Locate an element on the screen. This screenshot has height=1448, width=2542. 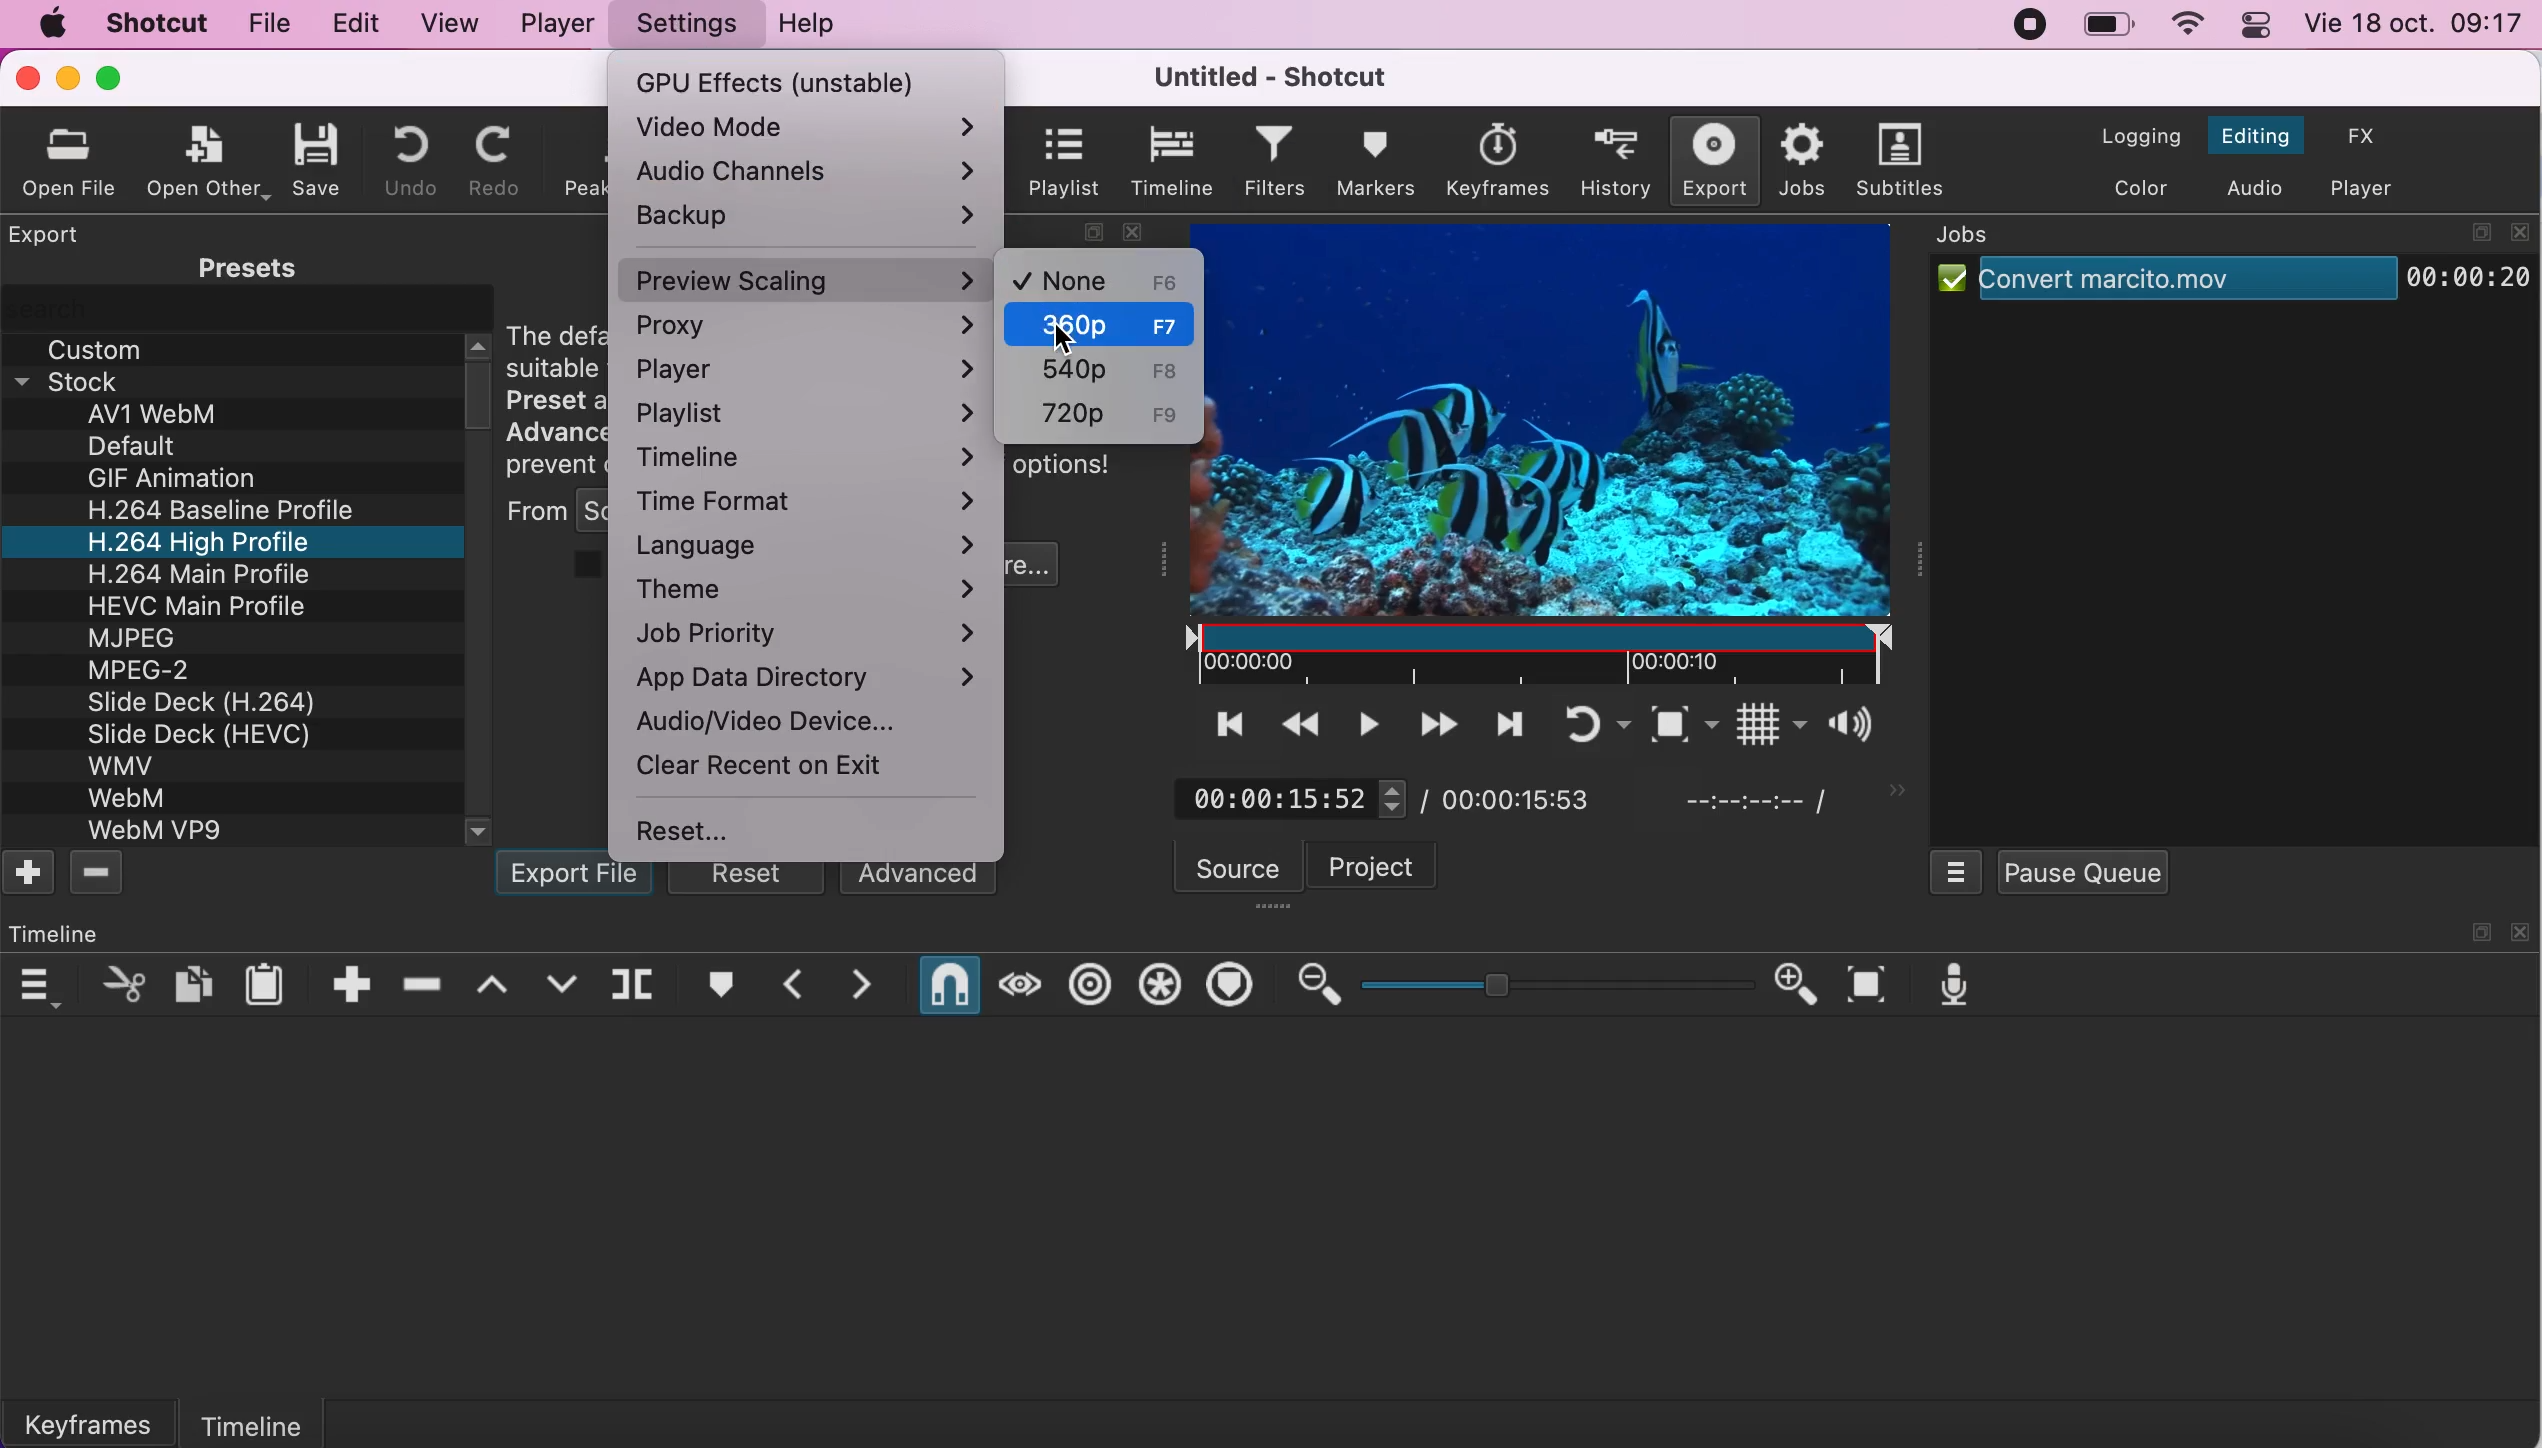
battery is located at coordinates (2108, 26).